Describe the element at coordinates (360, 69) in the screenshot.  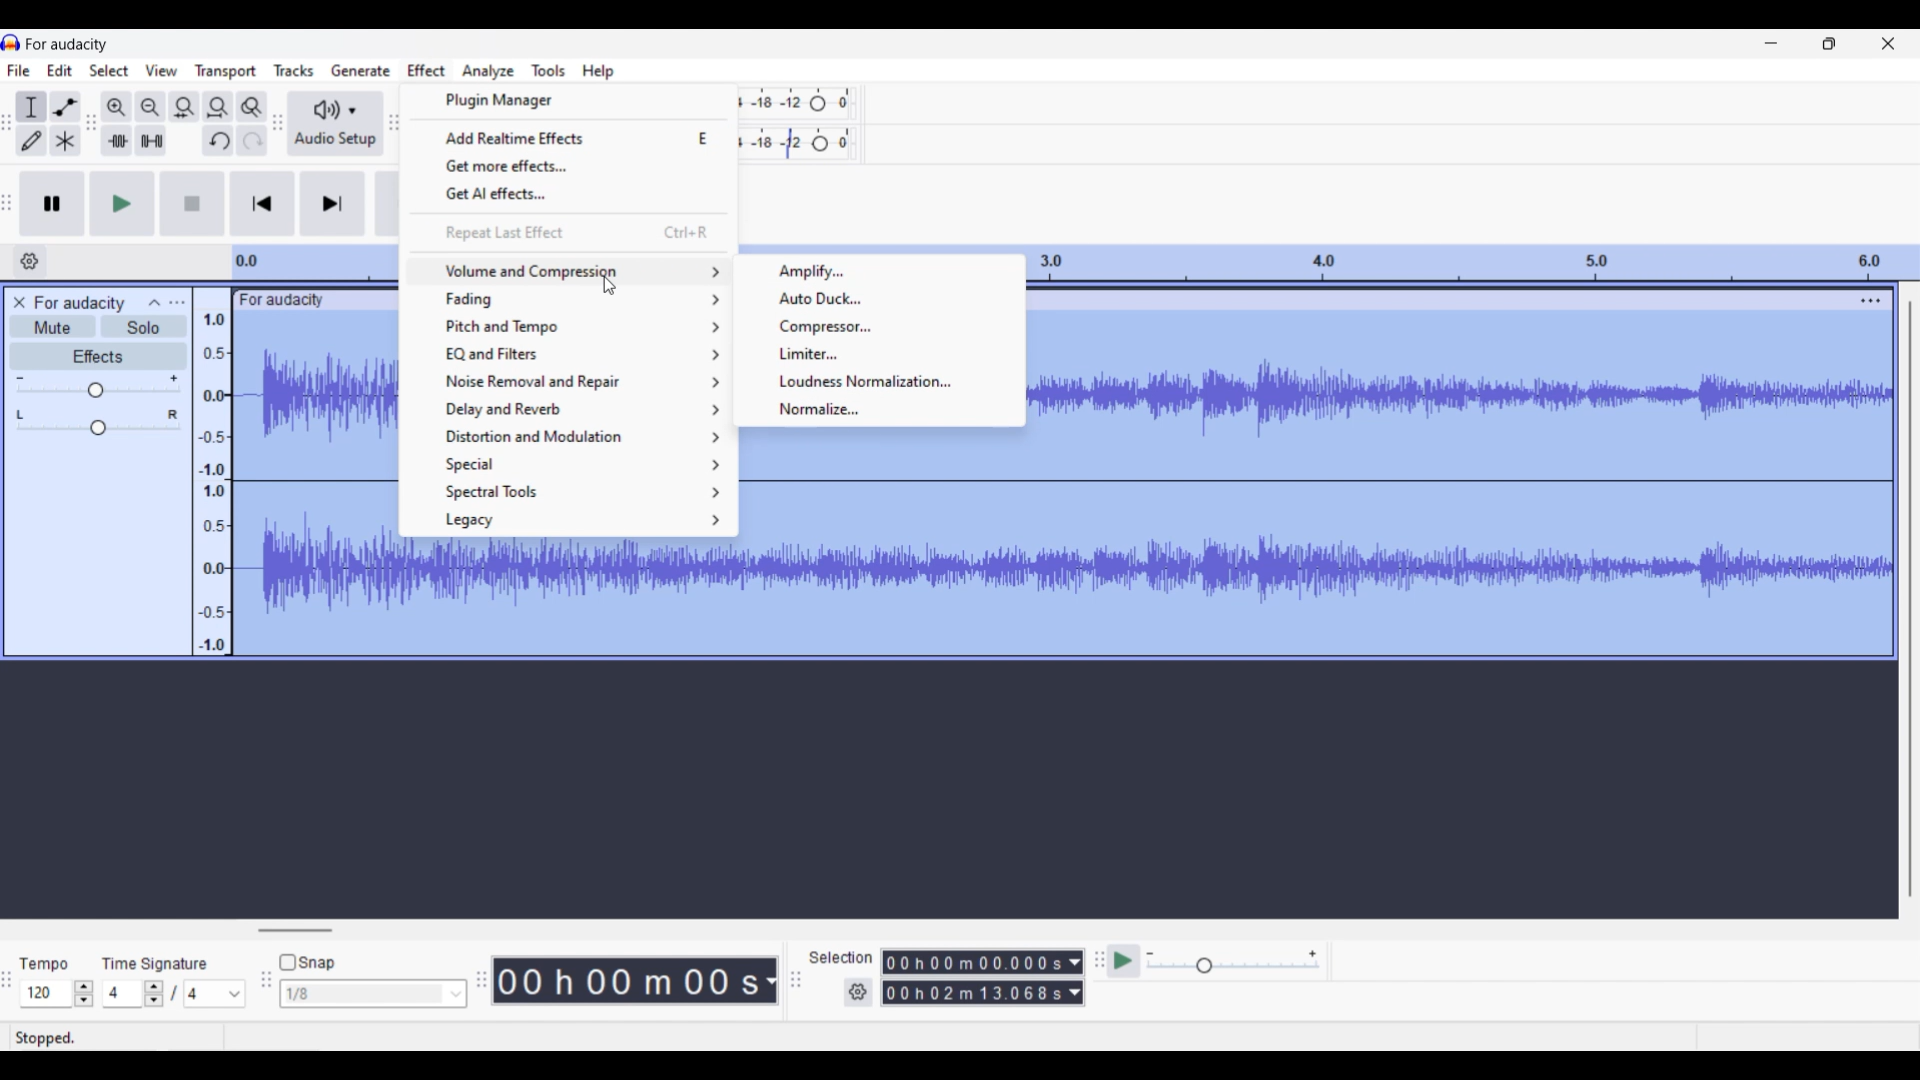
I see `Generate menu` at that location.